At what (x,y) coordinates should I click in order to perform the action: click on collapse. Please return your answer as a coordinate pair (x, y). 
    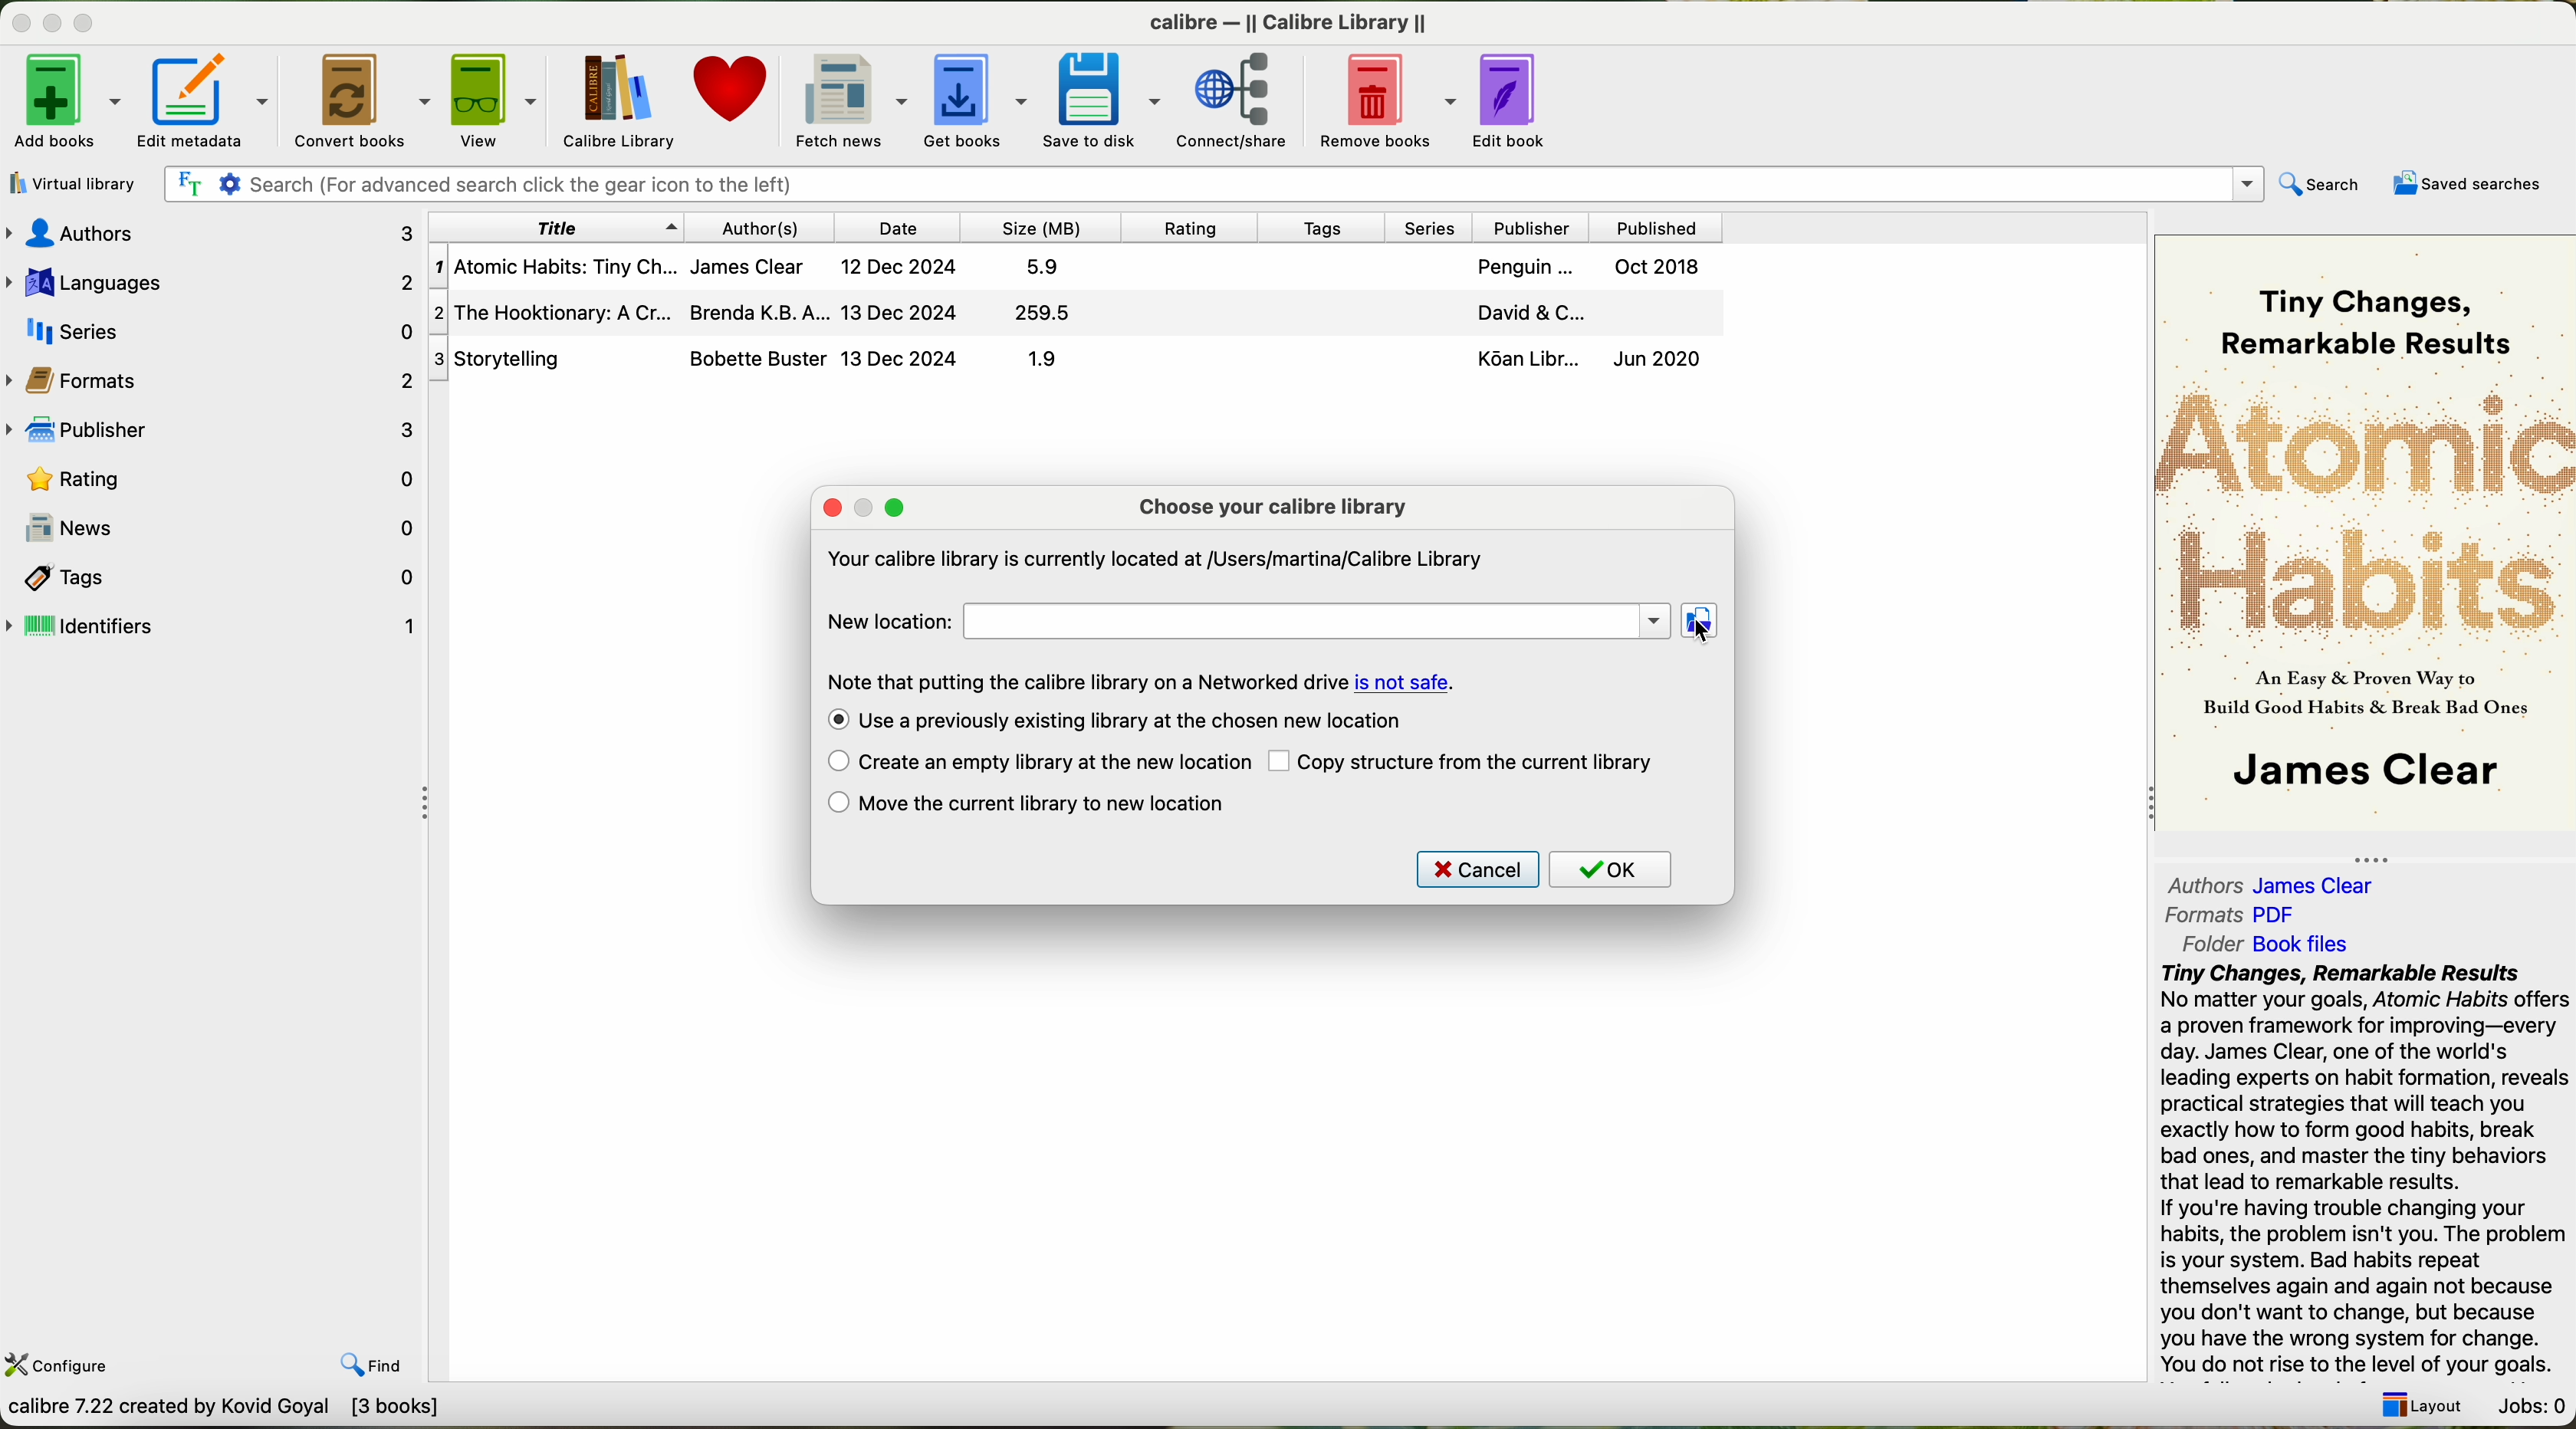
    Looking at the image, I should click on (2143, 806).